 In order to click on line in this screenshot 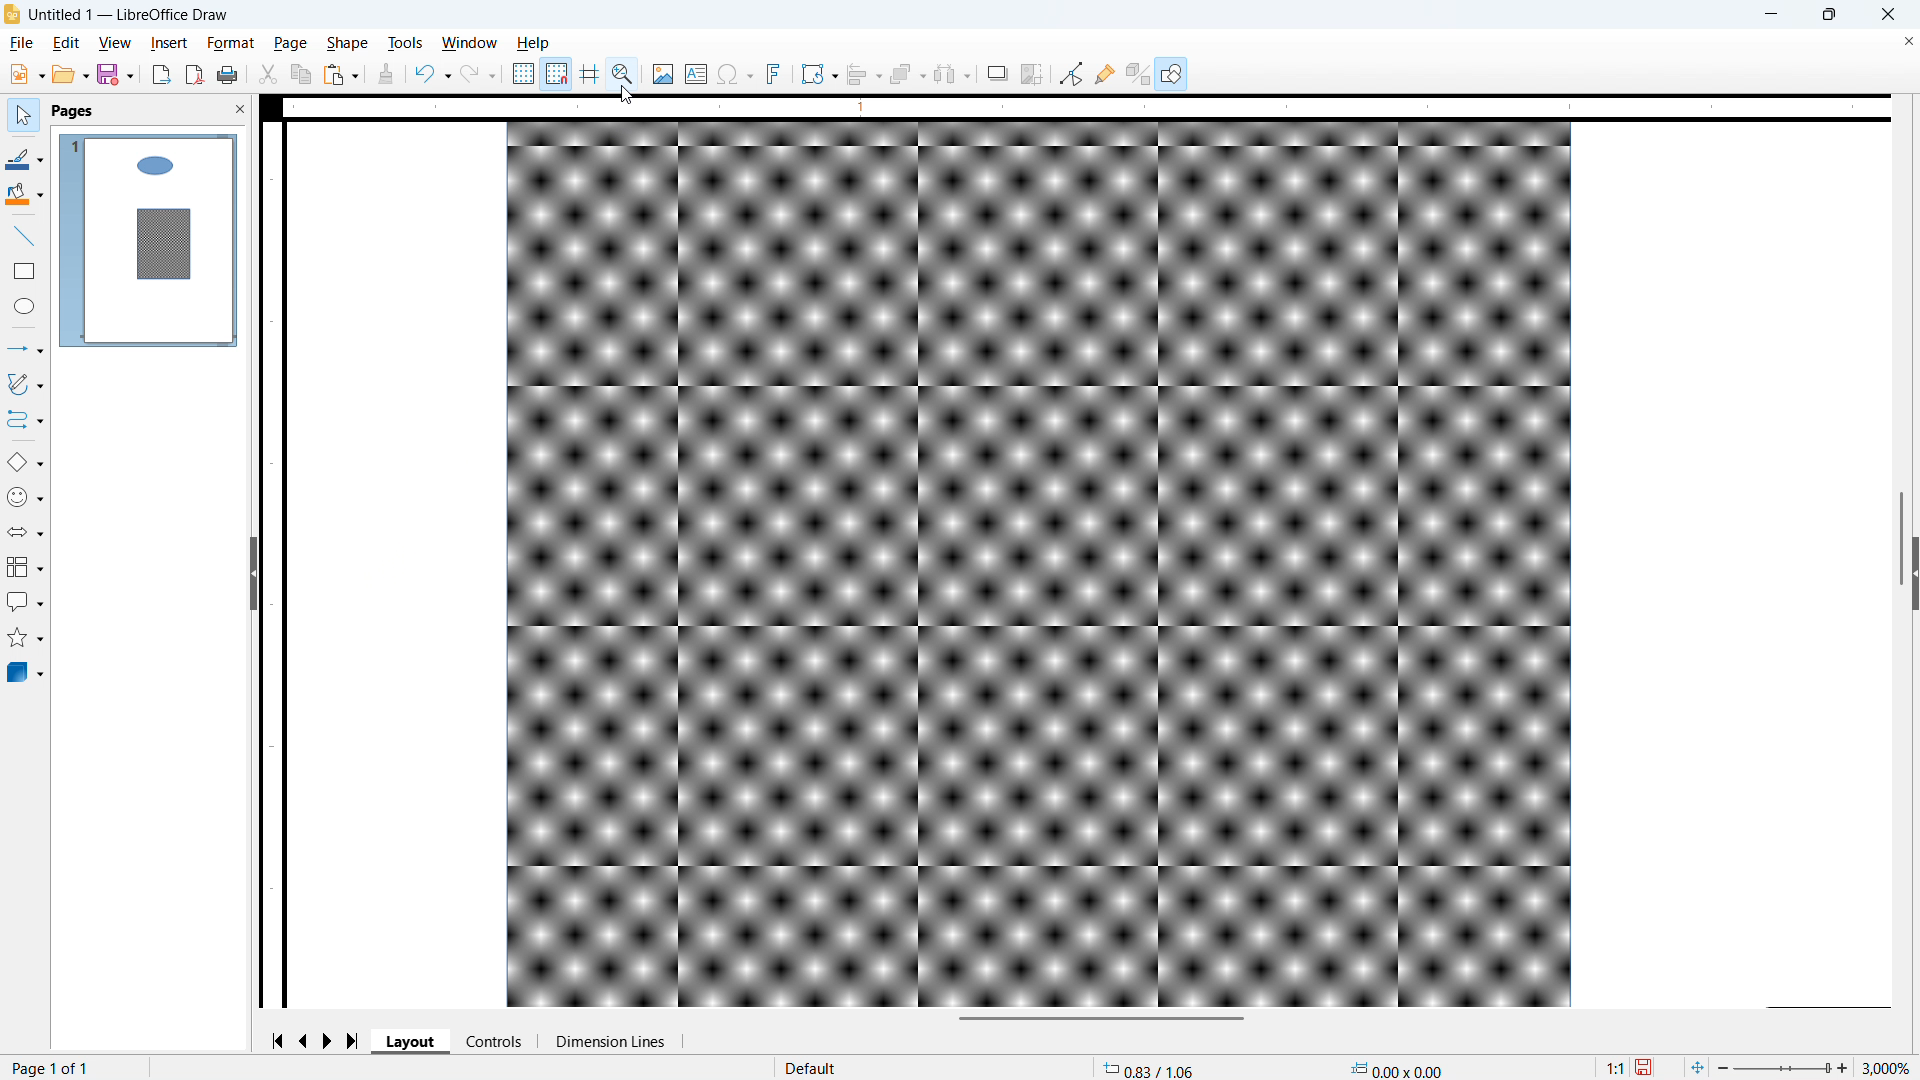, I will do `click(23, 236)`.